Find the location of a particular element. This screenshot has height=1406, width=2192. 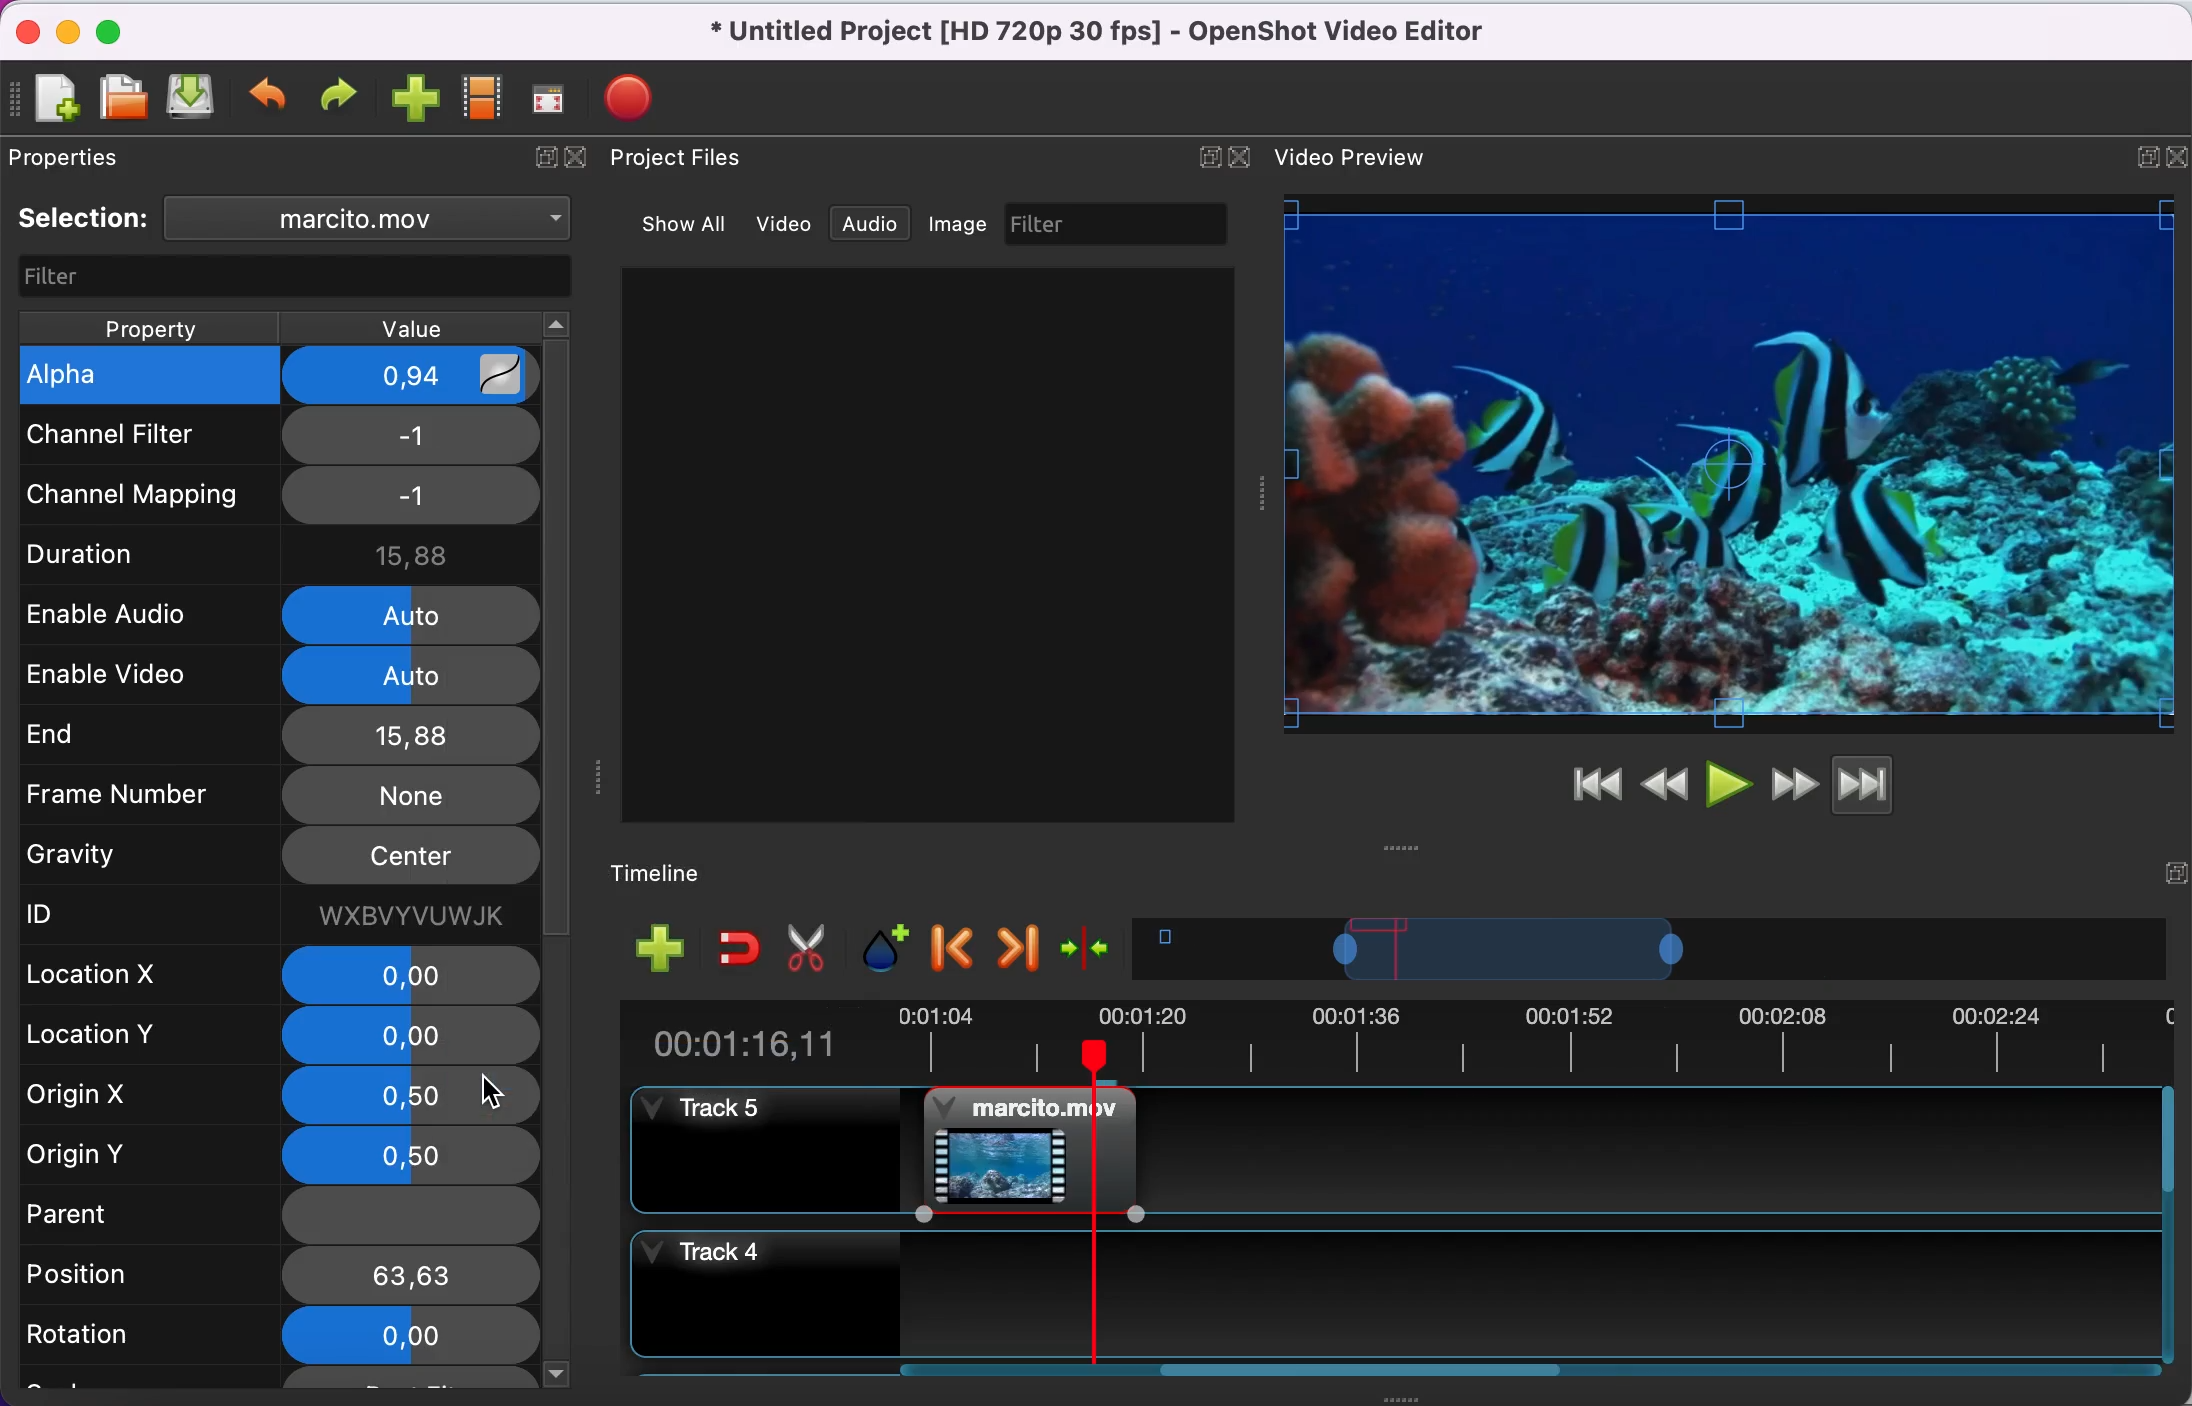

full screen is located at coordinates (553, 96).